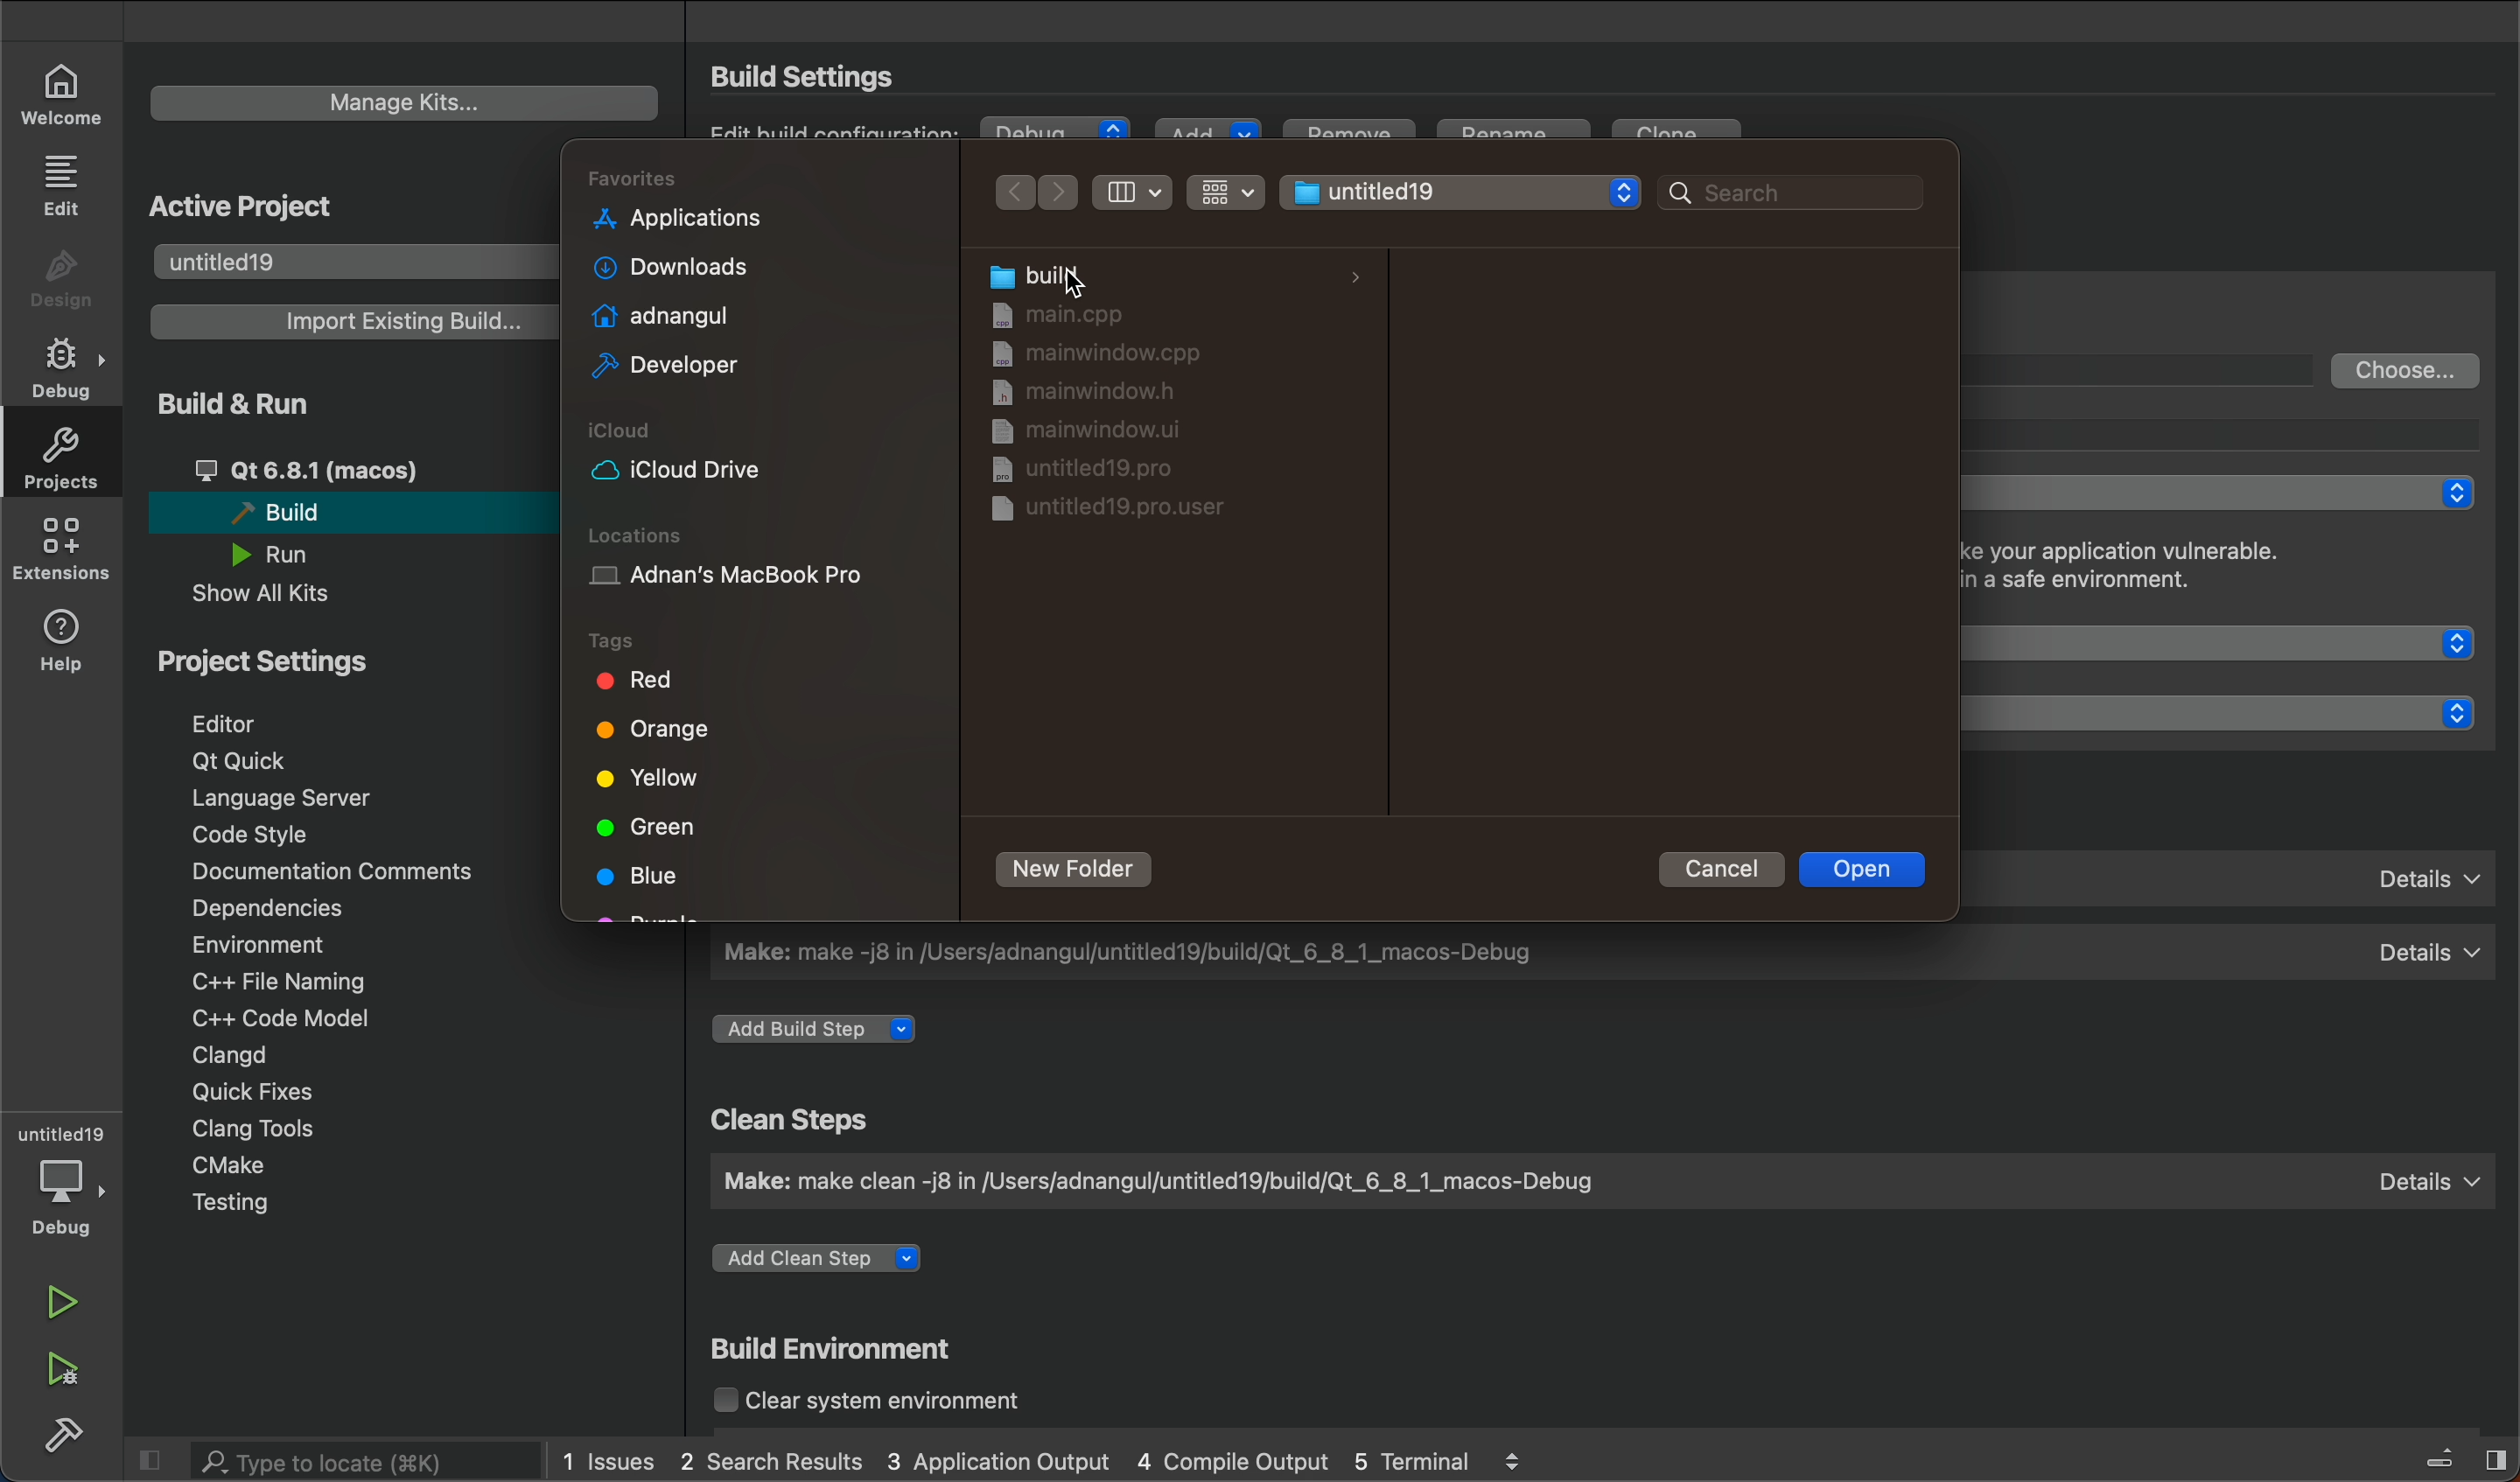 This screenshot has height=1482, width=2520. I want to click on file, so click(1106, 395).